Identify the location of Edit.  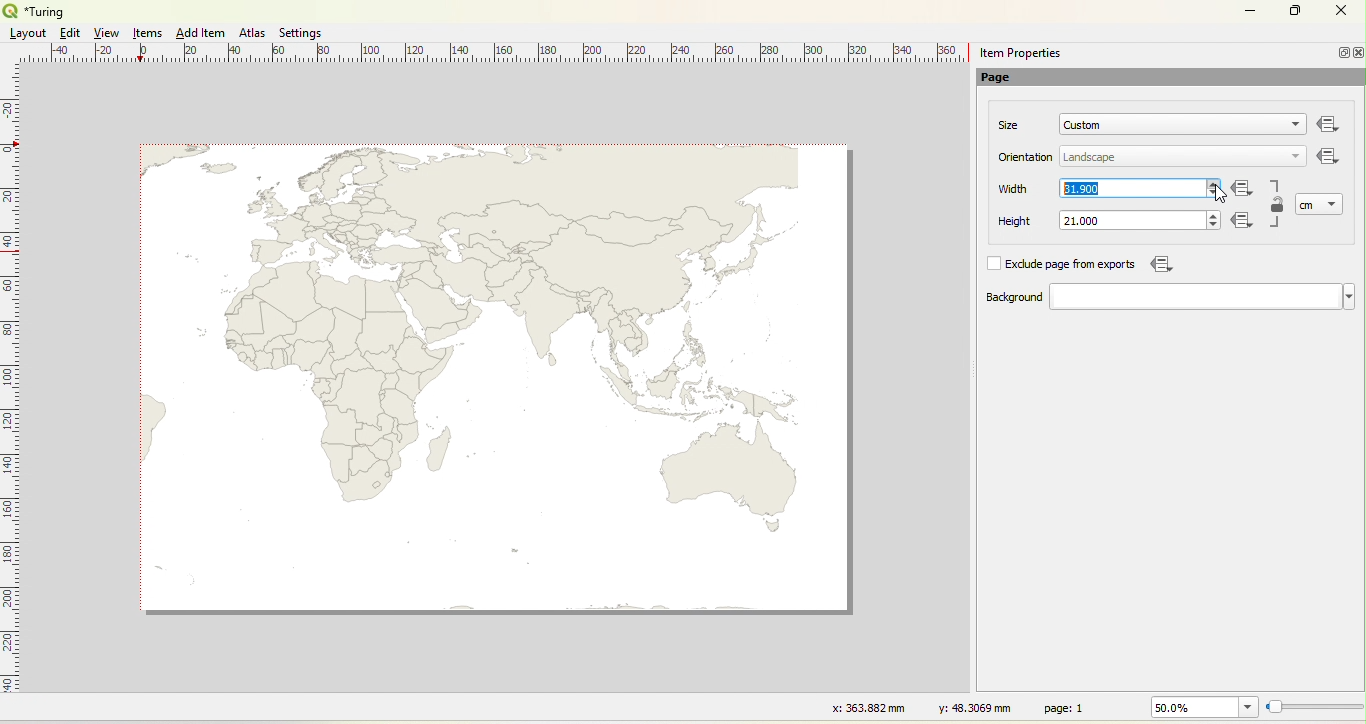
(68, 33).